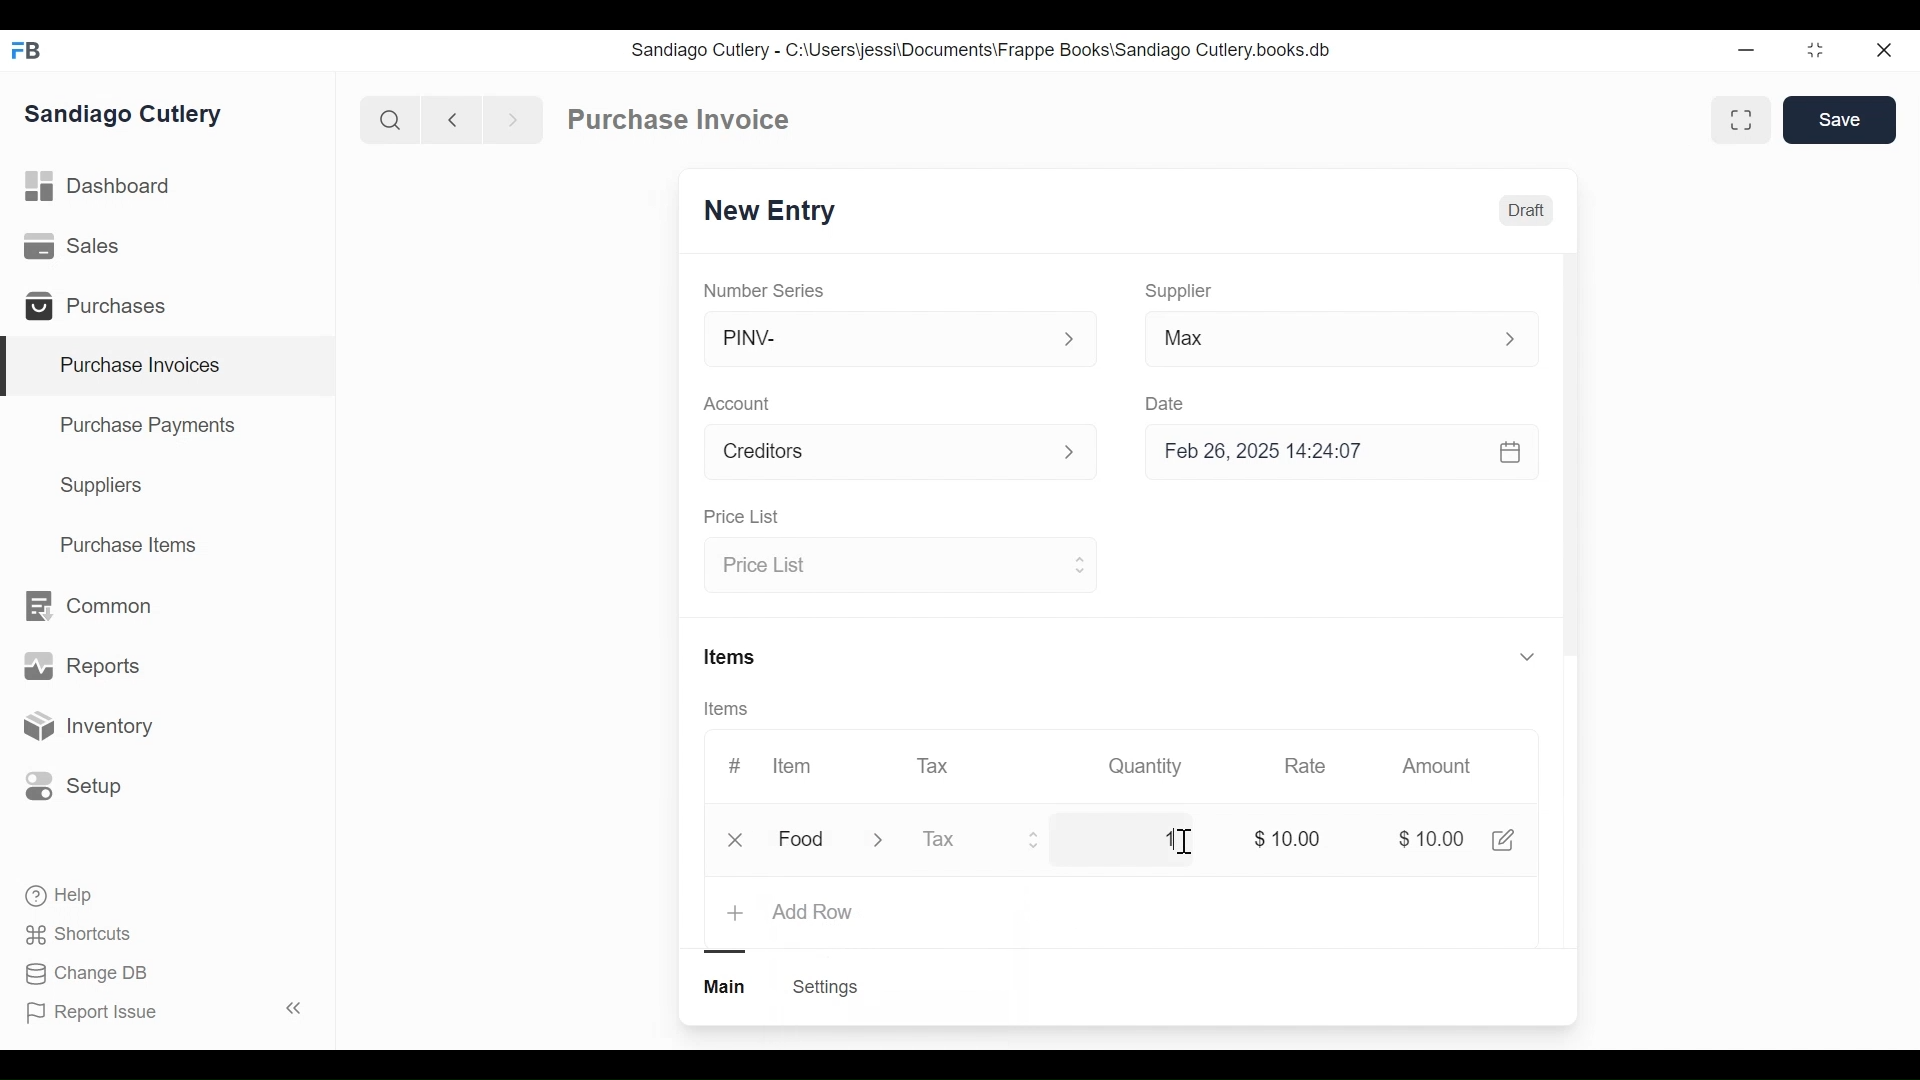 The image size is (1920, 1080). What do you see at coordinates (1882, 51) in the screenshot?
I see `close` at bounding box center [1882, 51].